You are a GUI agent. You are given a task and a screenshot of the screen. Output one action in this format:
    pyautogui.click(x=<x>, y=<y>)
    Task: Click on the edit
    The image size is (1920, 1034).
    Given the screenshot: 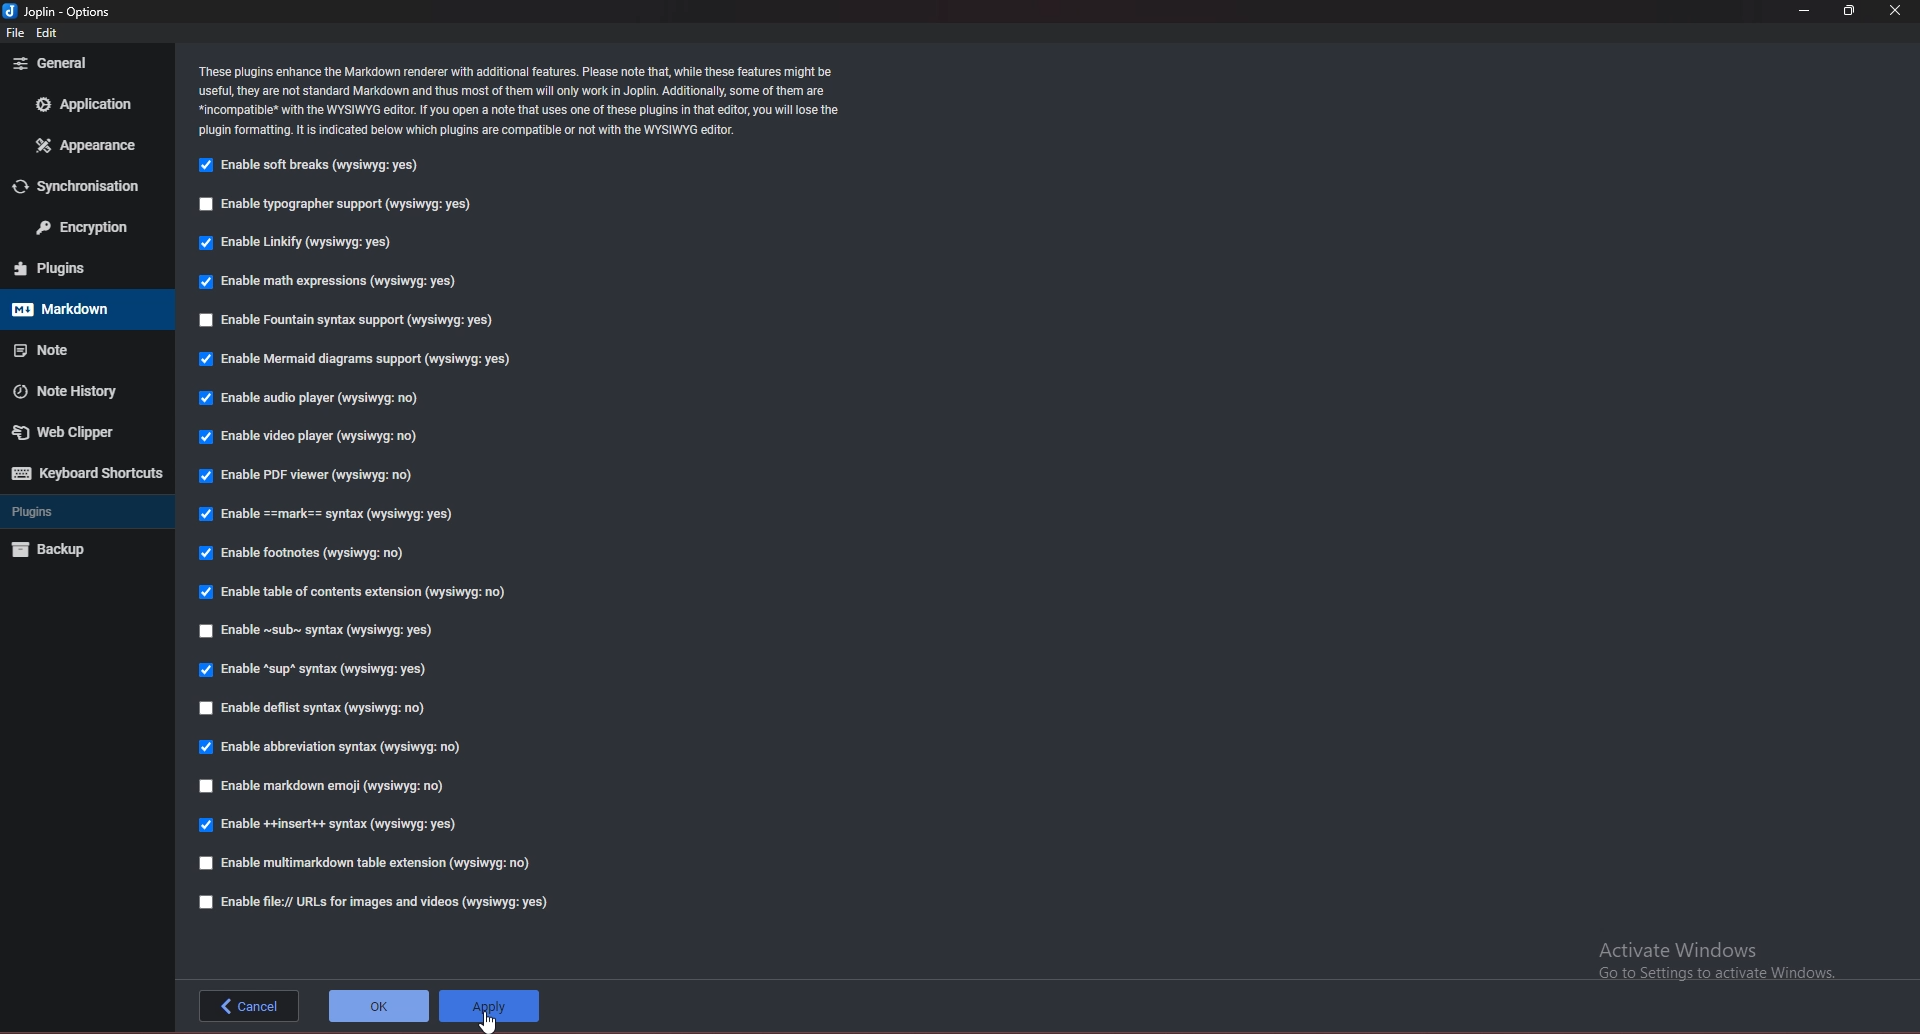 What is the action you would take?
    pyautogui.click(x=52, y=33)
    